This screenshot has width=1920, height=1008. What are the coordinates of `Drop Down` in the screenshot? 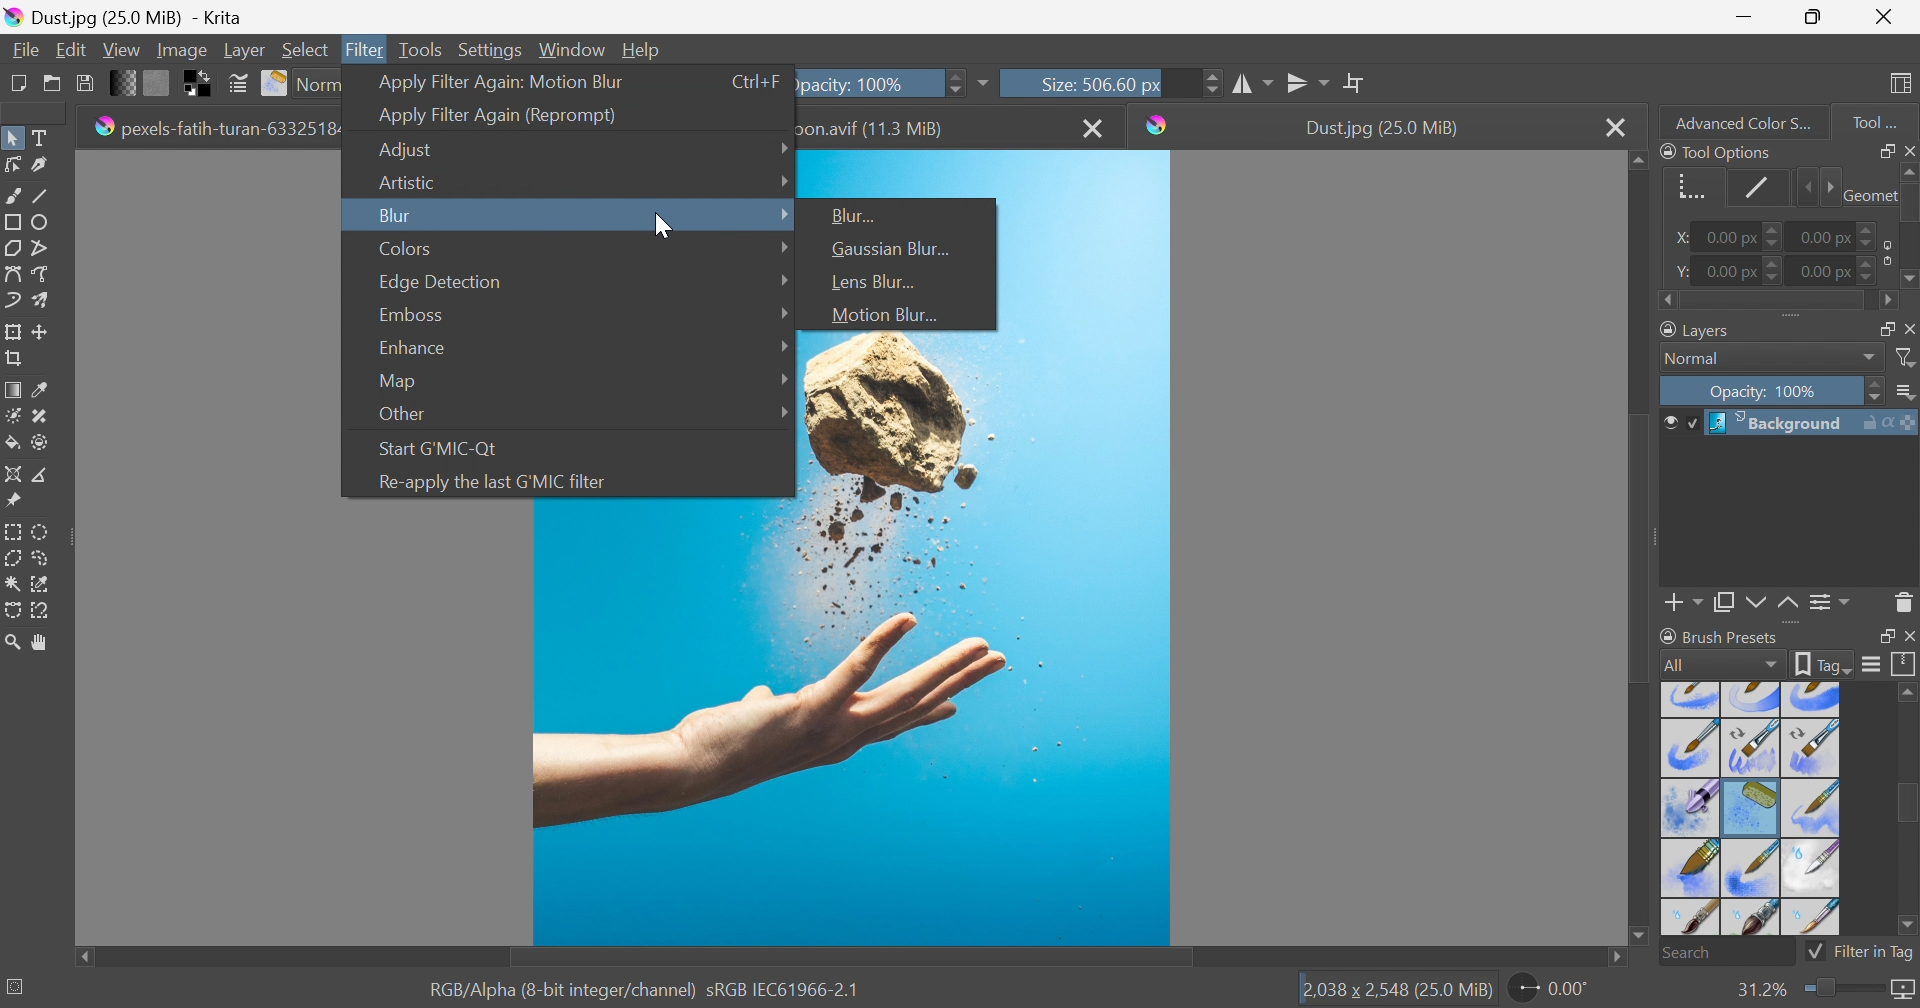 It's located at (785, 213).